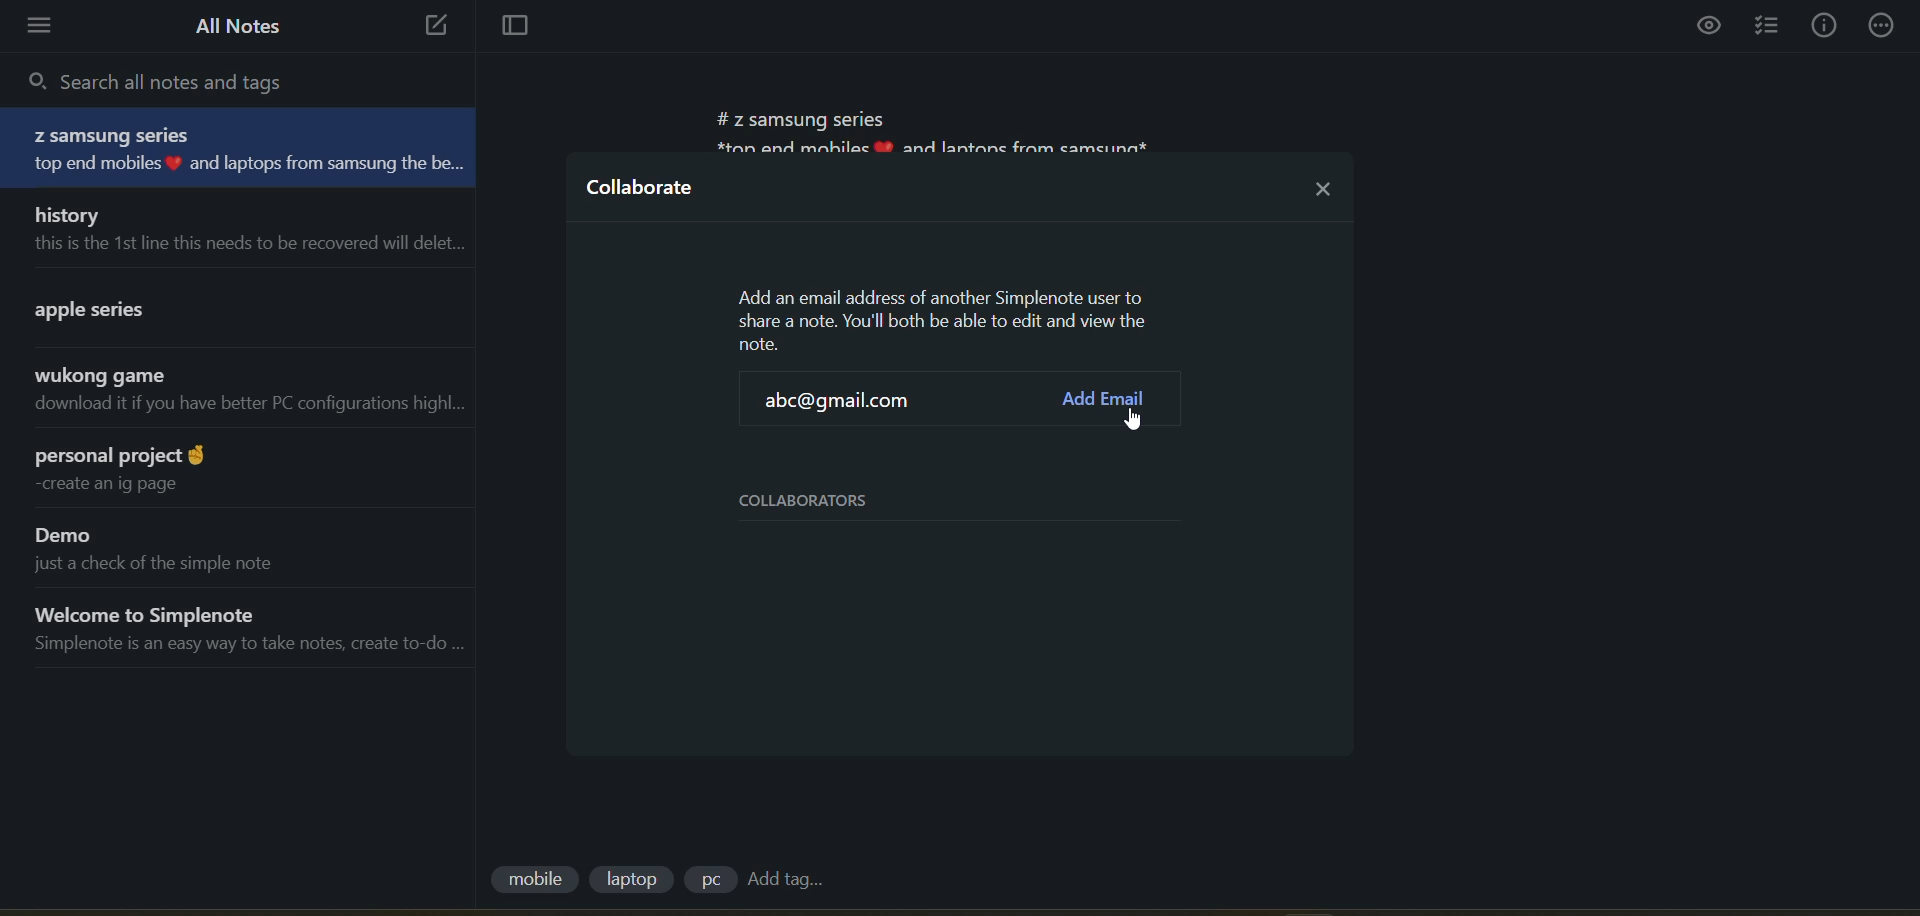 This screenshot has height=916, width=1920. Describe the element at coordinates (246, 149) in the screenshot. I see `note title and preview` at that location.